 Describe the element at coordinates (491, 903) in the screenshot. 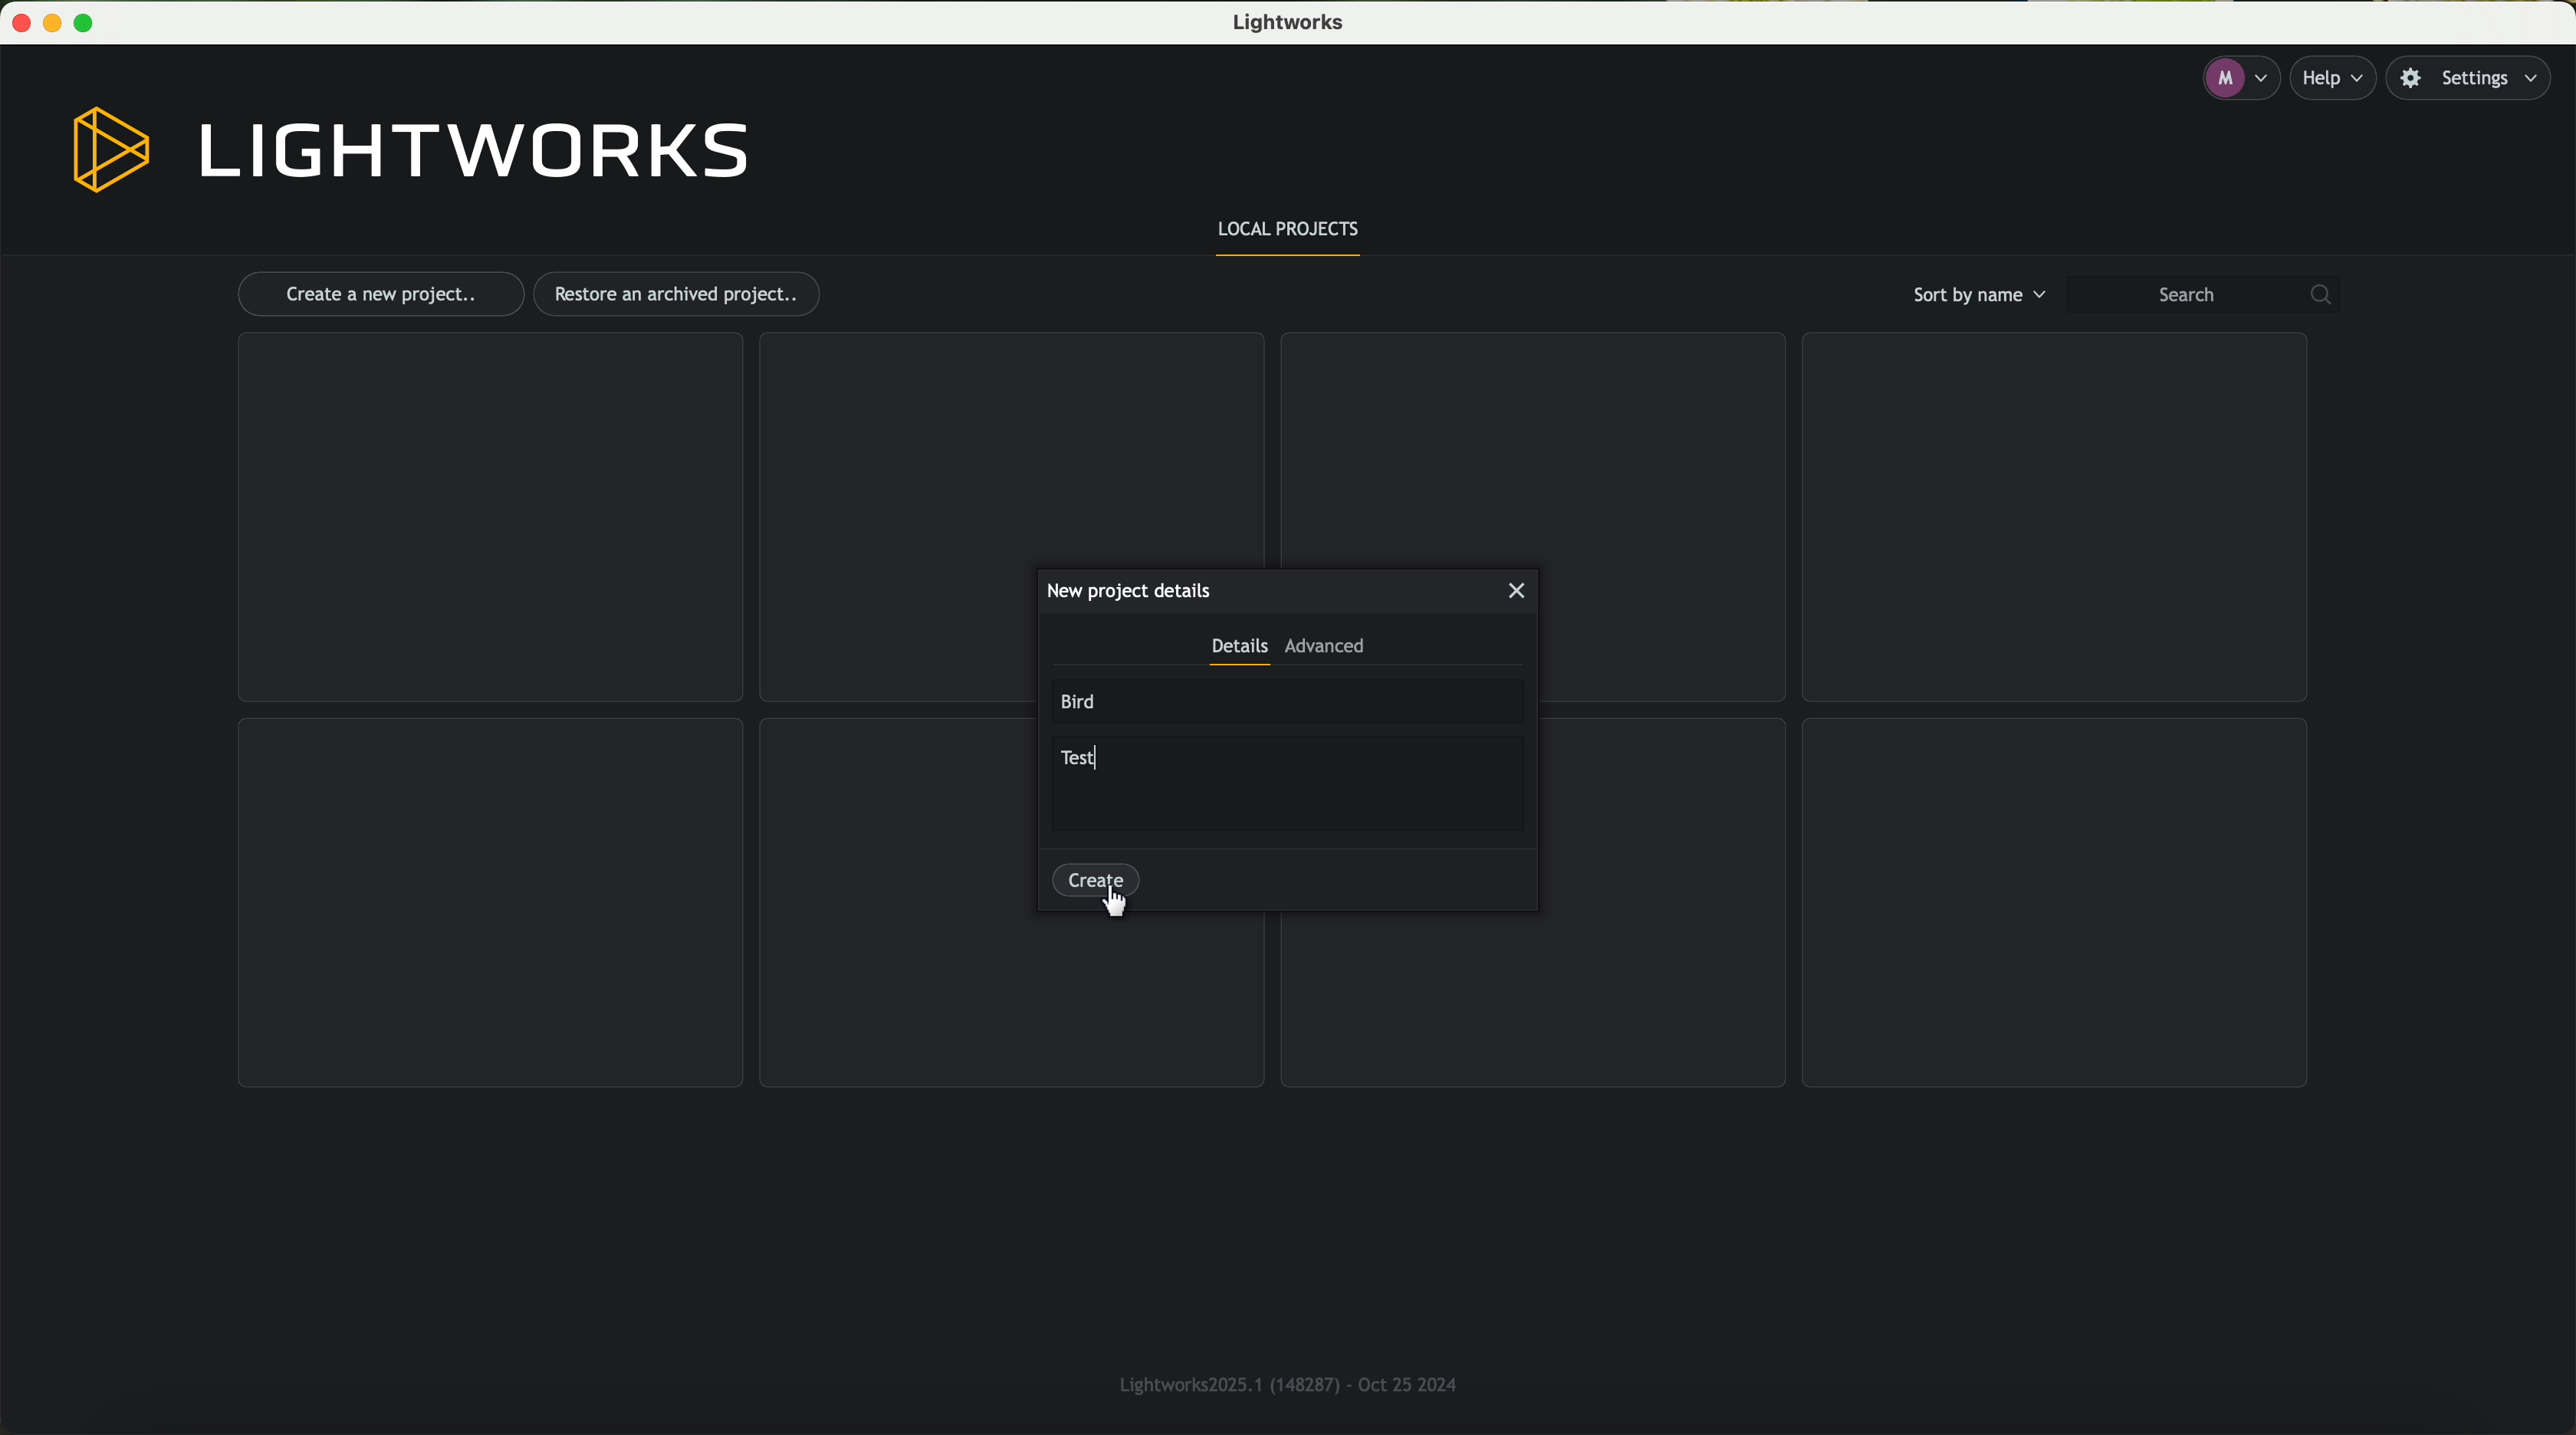

I see `grid` at that location.